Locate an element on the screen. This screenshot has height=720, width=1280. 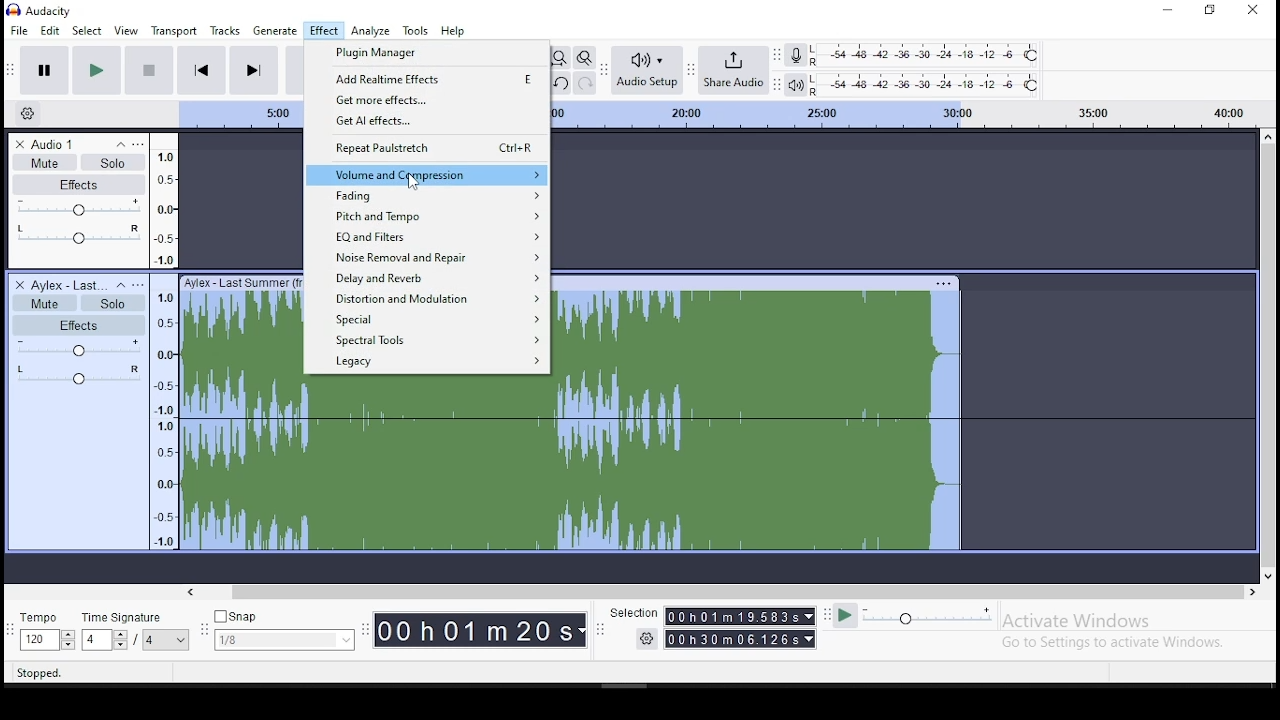
settings is located at coordinates (650, 641).